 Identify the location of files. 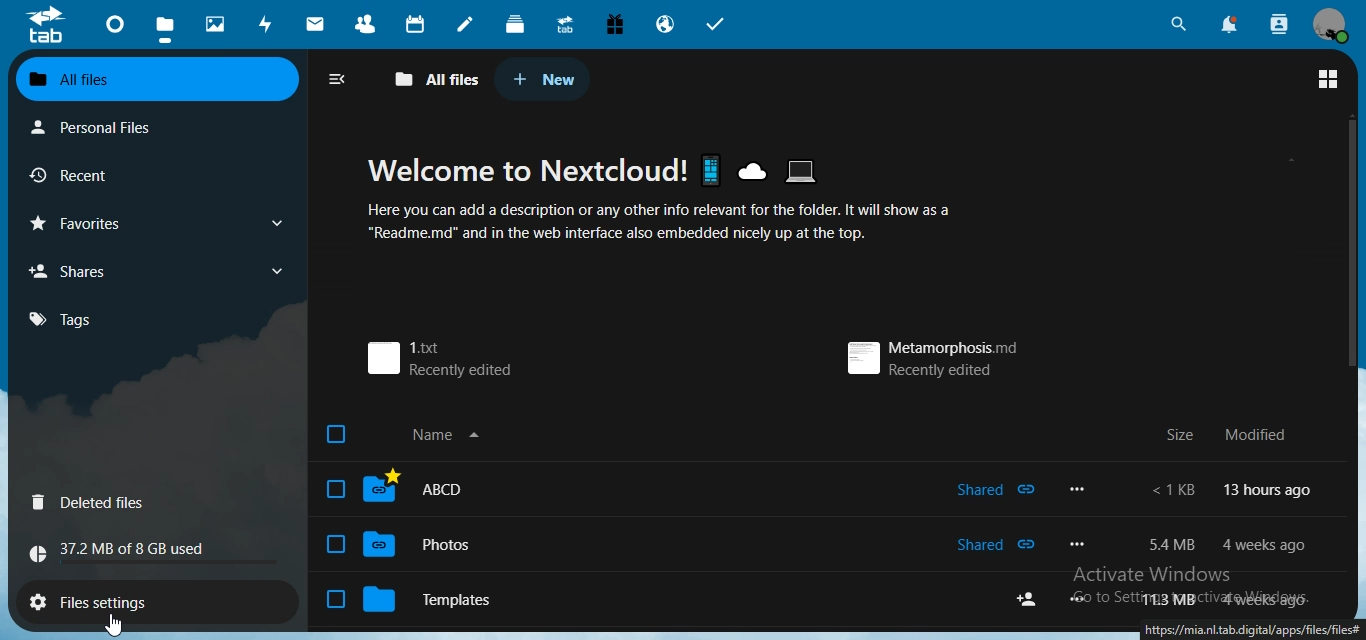
(164, 28).